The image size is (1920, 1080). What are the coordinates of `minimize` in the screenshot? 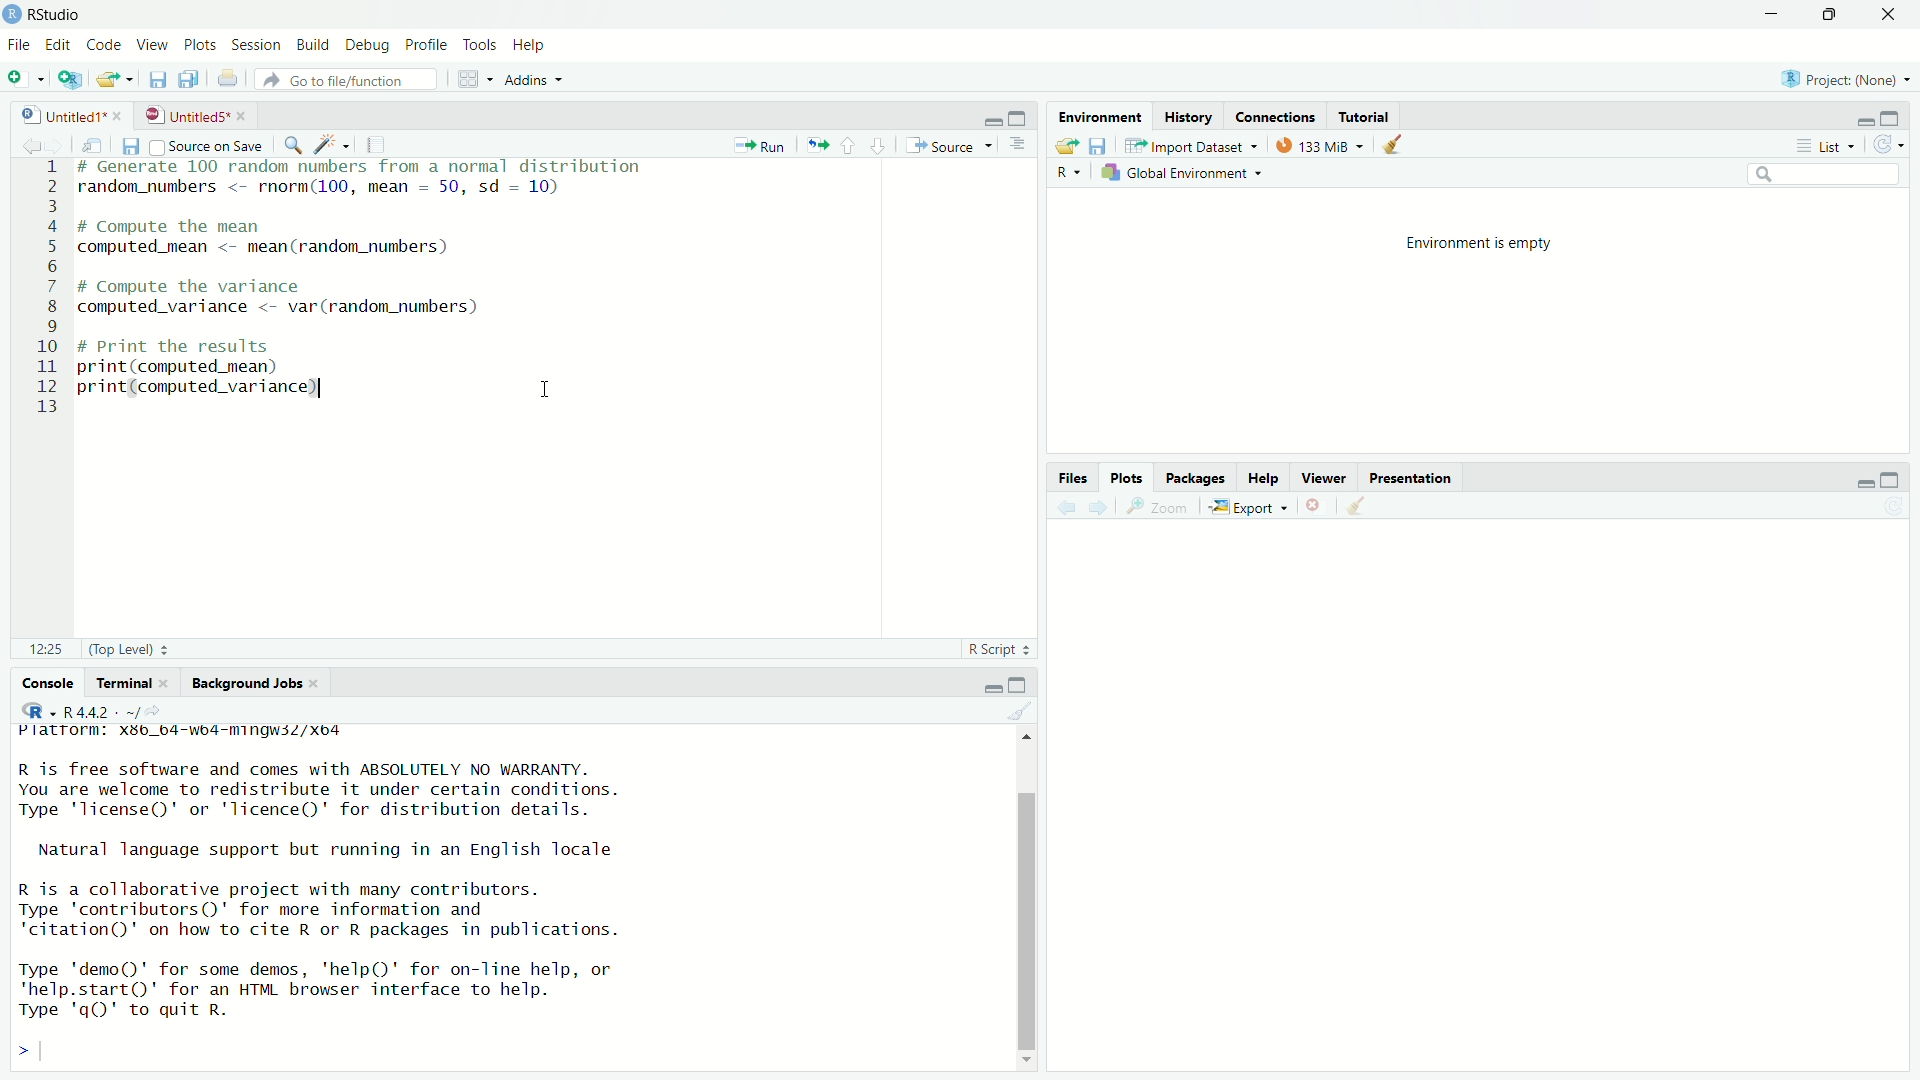 It's located at (1772, 13).